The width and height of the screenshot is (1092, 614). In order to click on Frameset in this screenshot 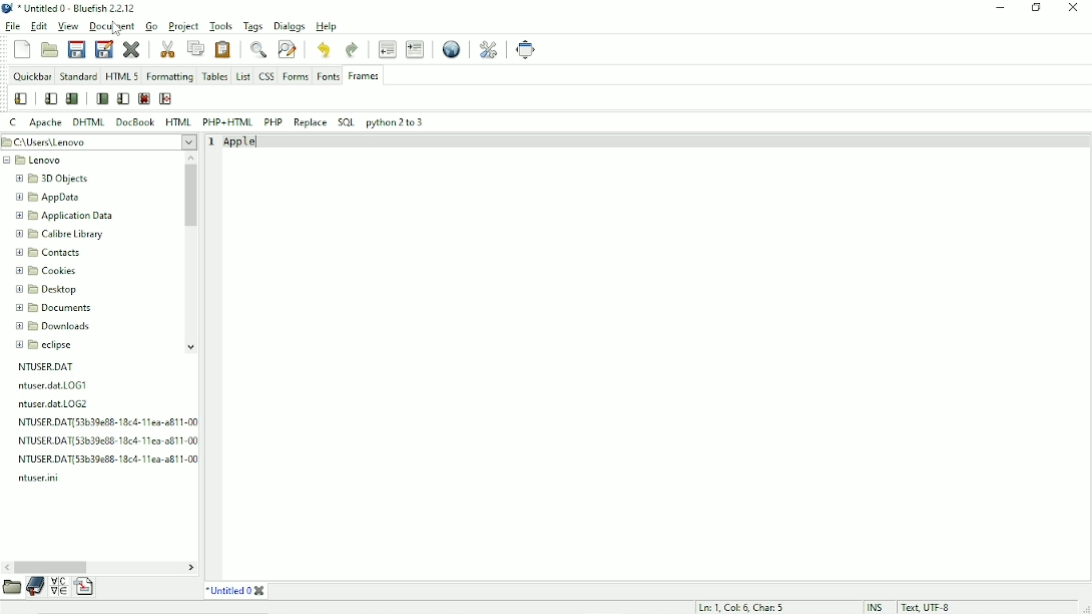, I will do `click(49, 99)`.